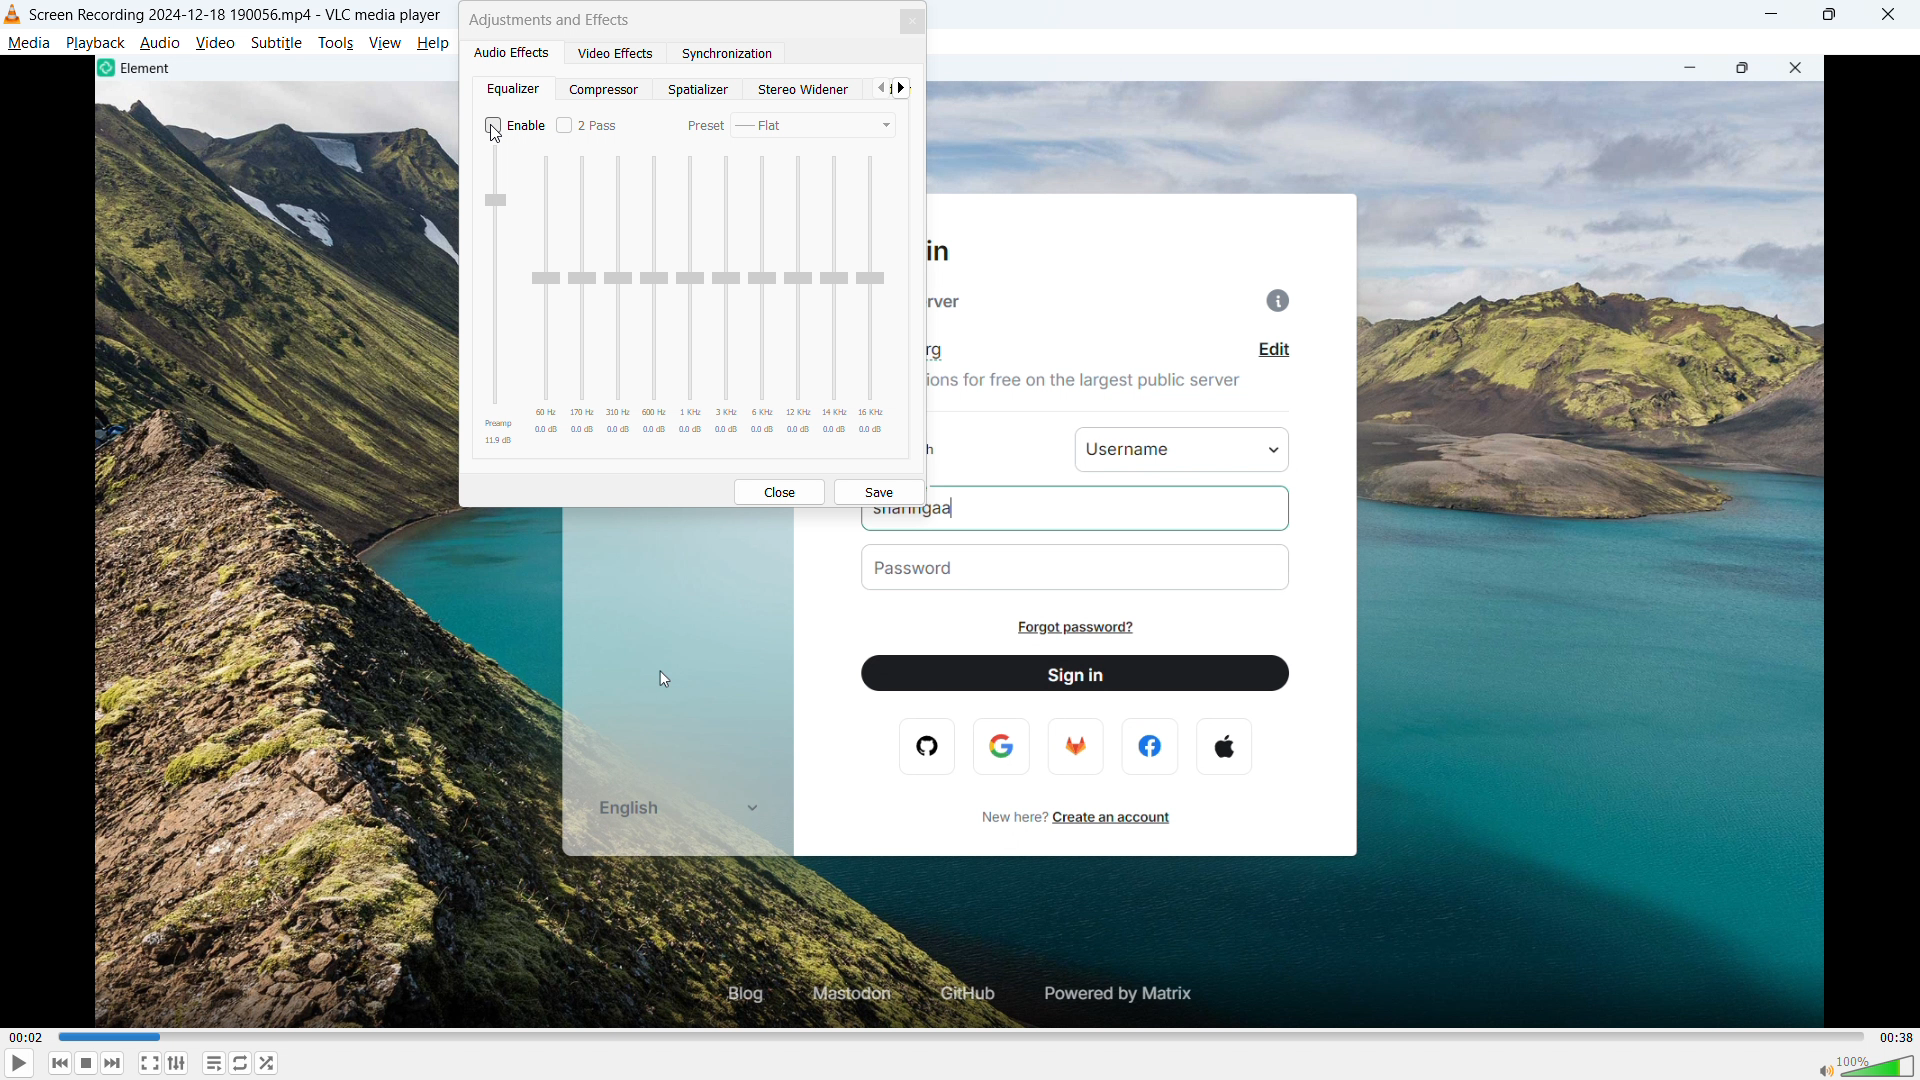 The image size is (1920, 1080). What do you see at coordinates (962, 768) in the screenshot?
I see `Video Playback` at bounding box center [962, 768].